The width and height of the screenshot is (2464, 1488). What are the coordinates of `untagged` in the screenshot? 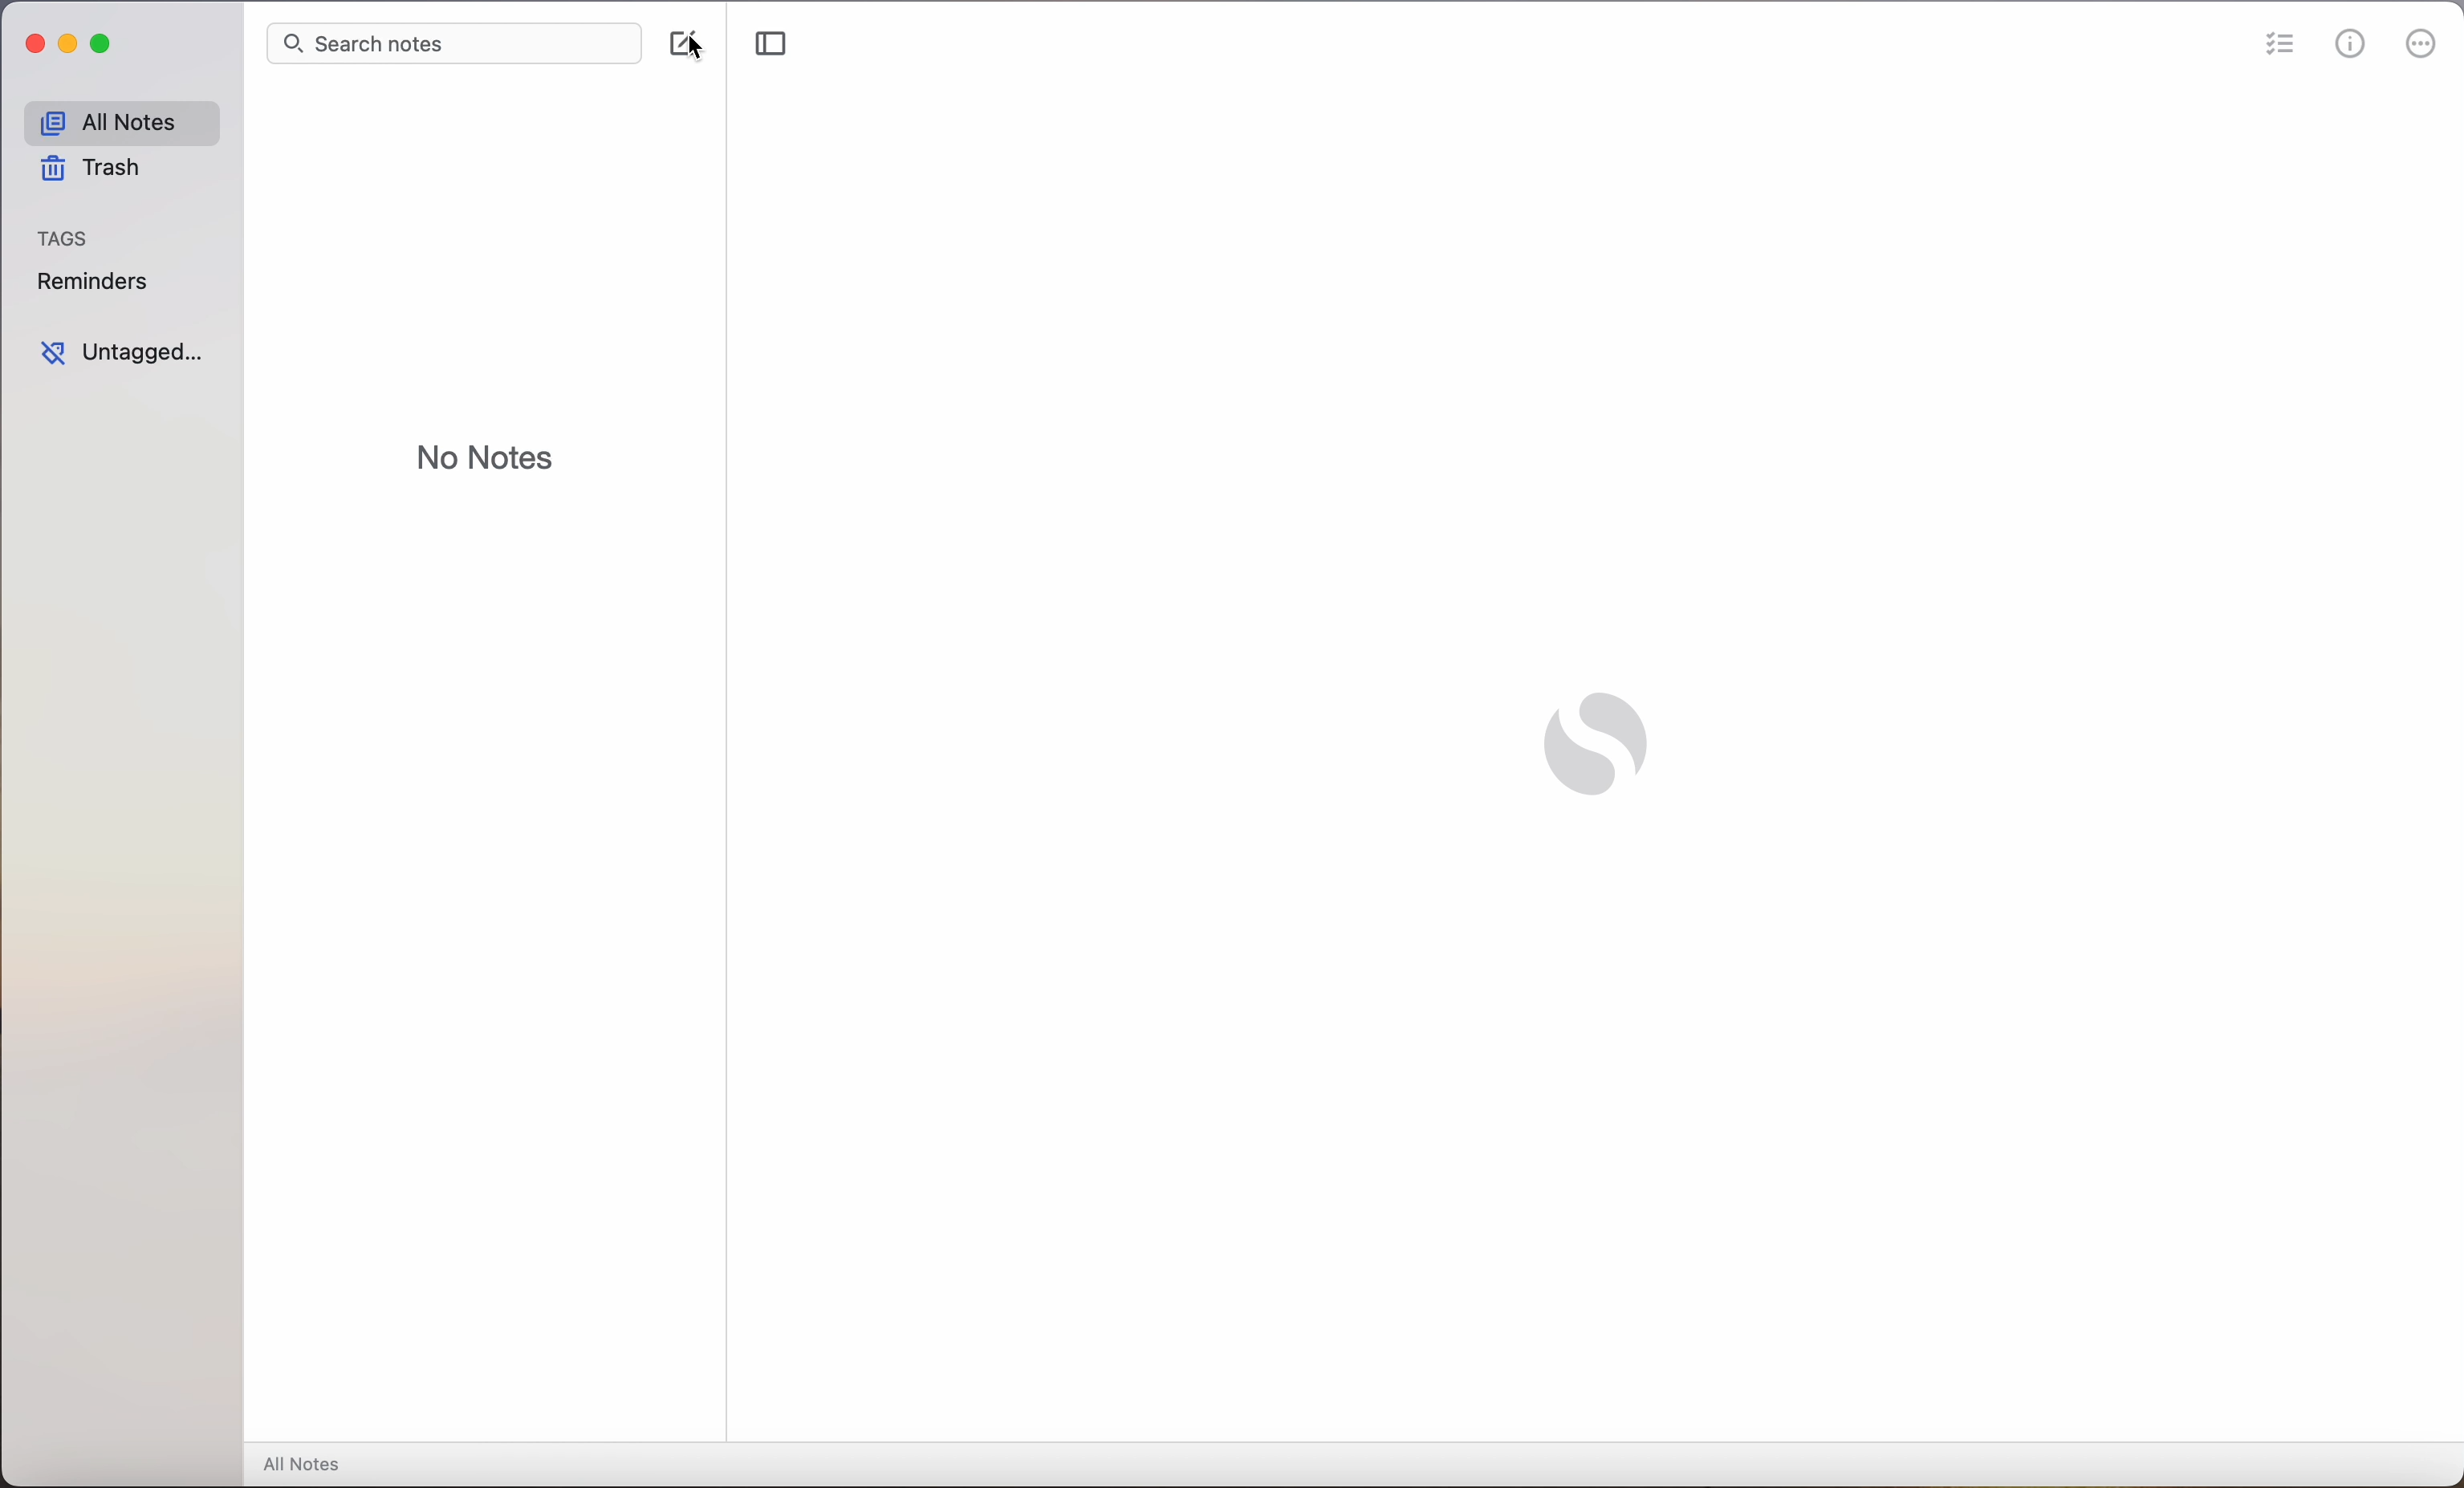 It's located at (121, 353).